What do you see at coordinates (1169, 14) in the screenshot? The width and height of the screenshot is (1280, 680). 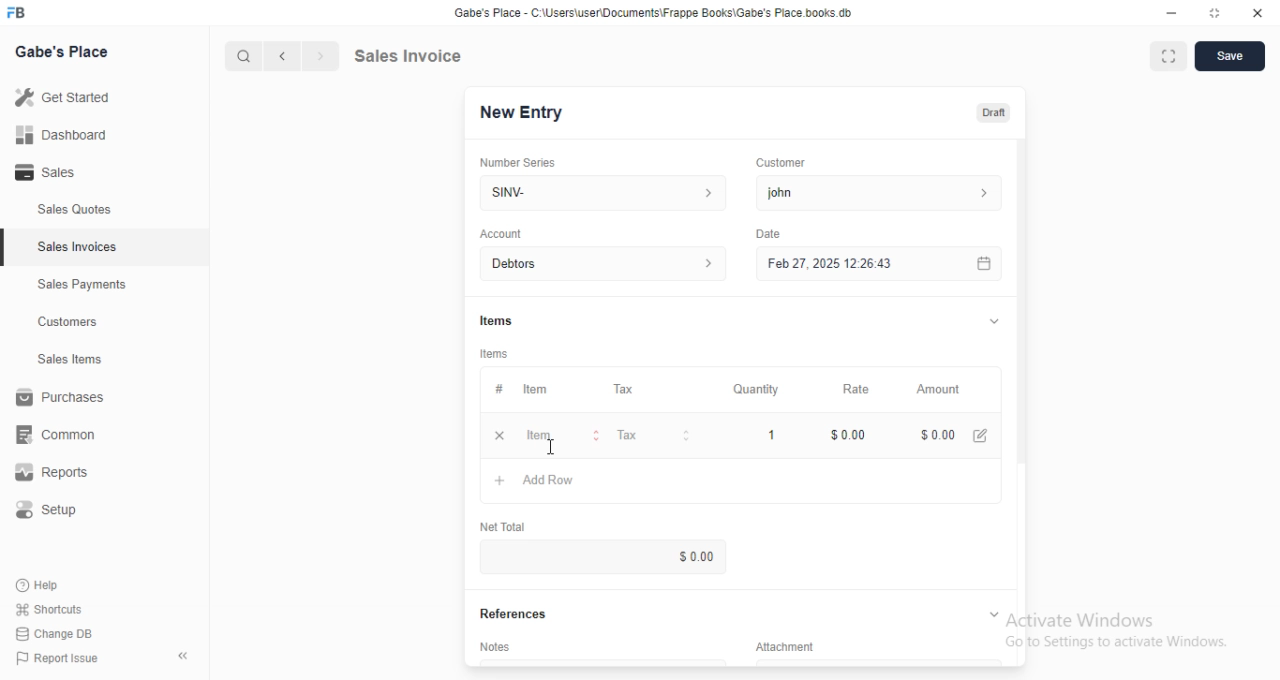 I see `Minimize` at bounding box center [1169, 14].